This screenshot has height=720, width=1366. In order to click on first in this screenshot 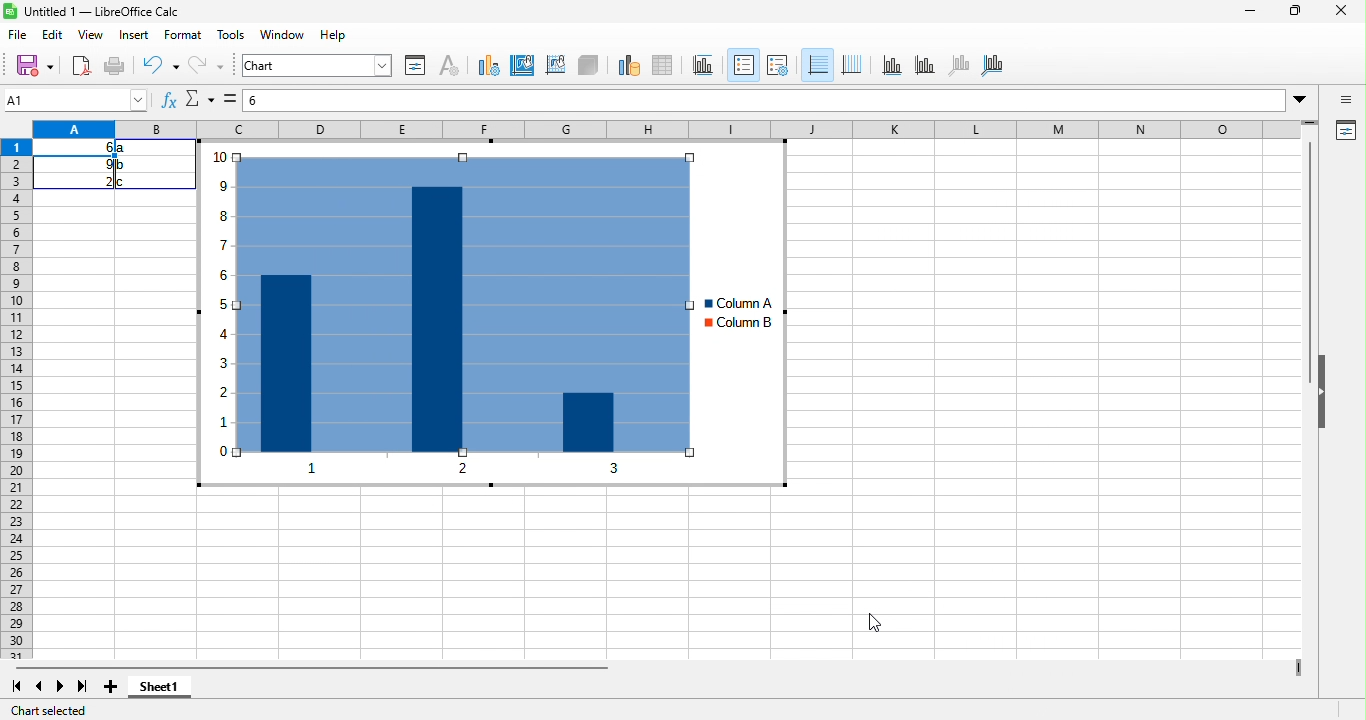, I will do `click(21, 688)`.